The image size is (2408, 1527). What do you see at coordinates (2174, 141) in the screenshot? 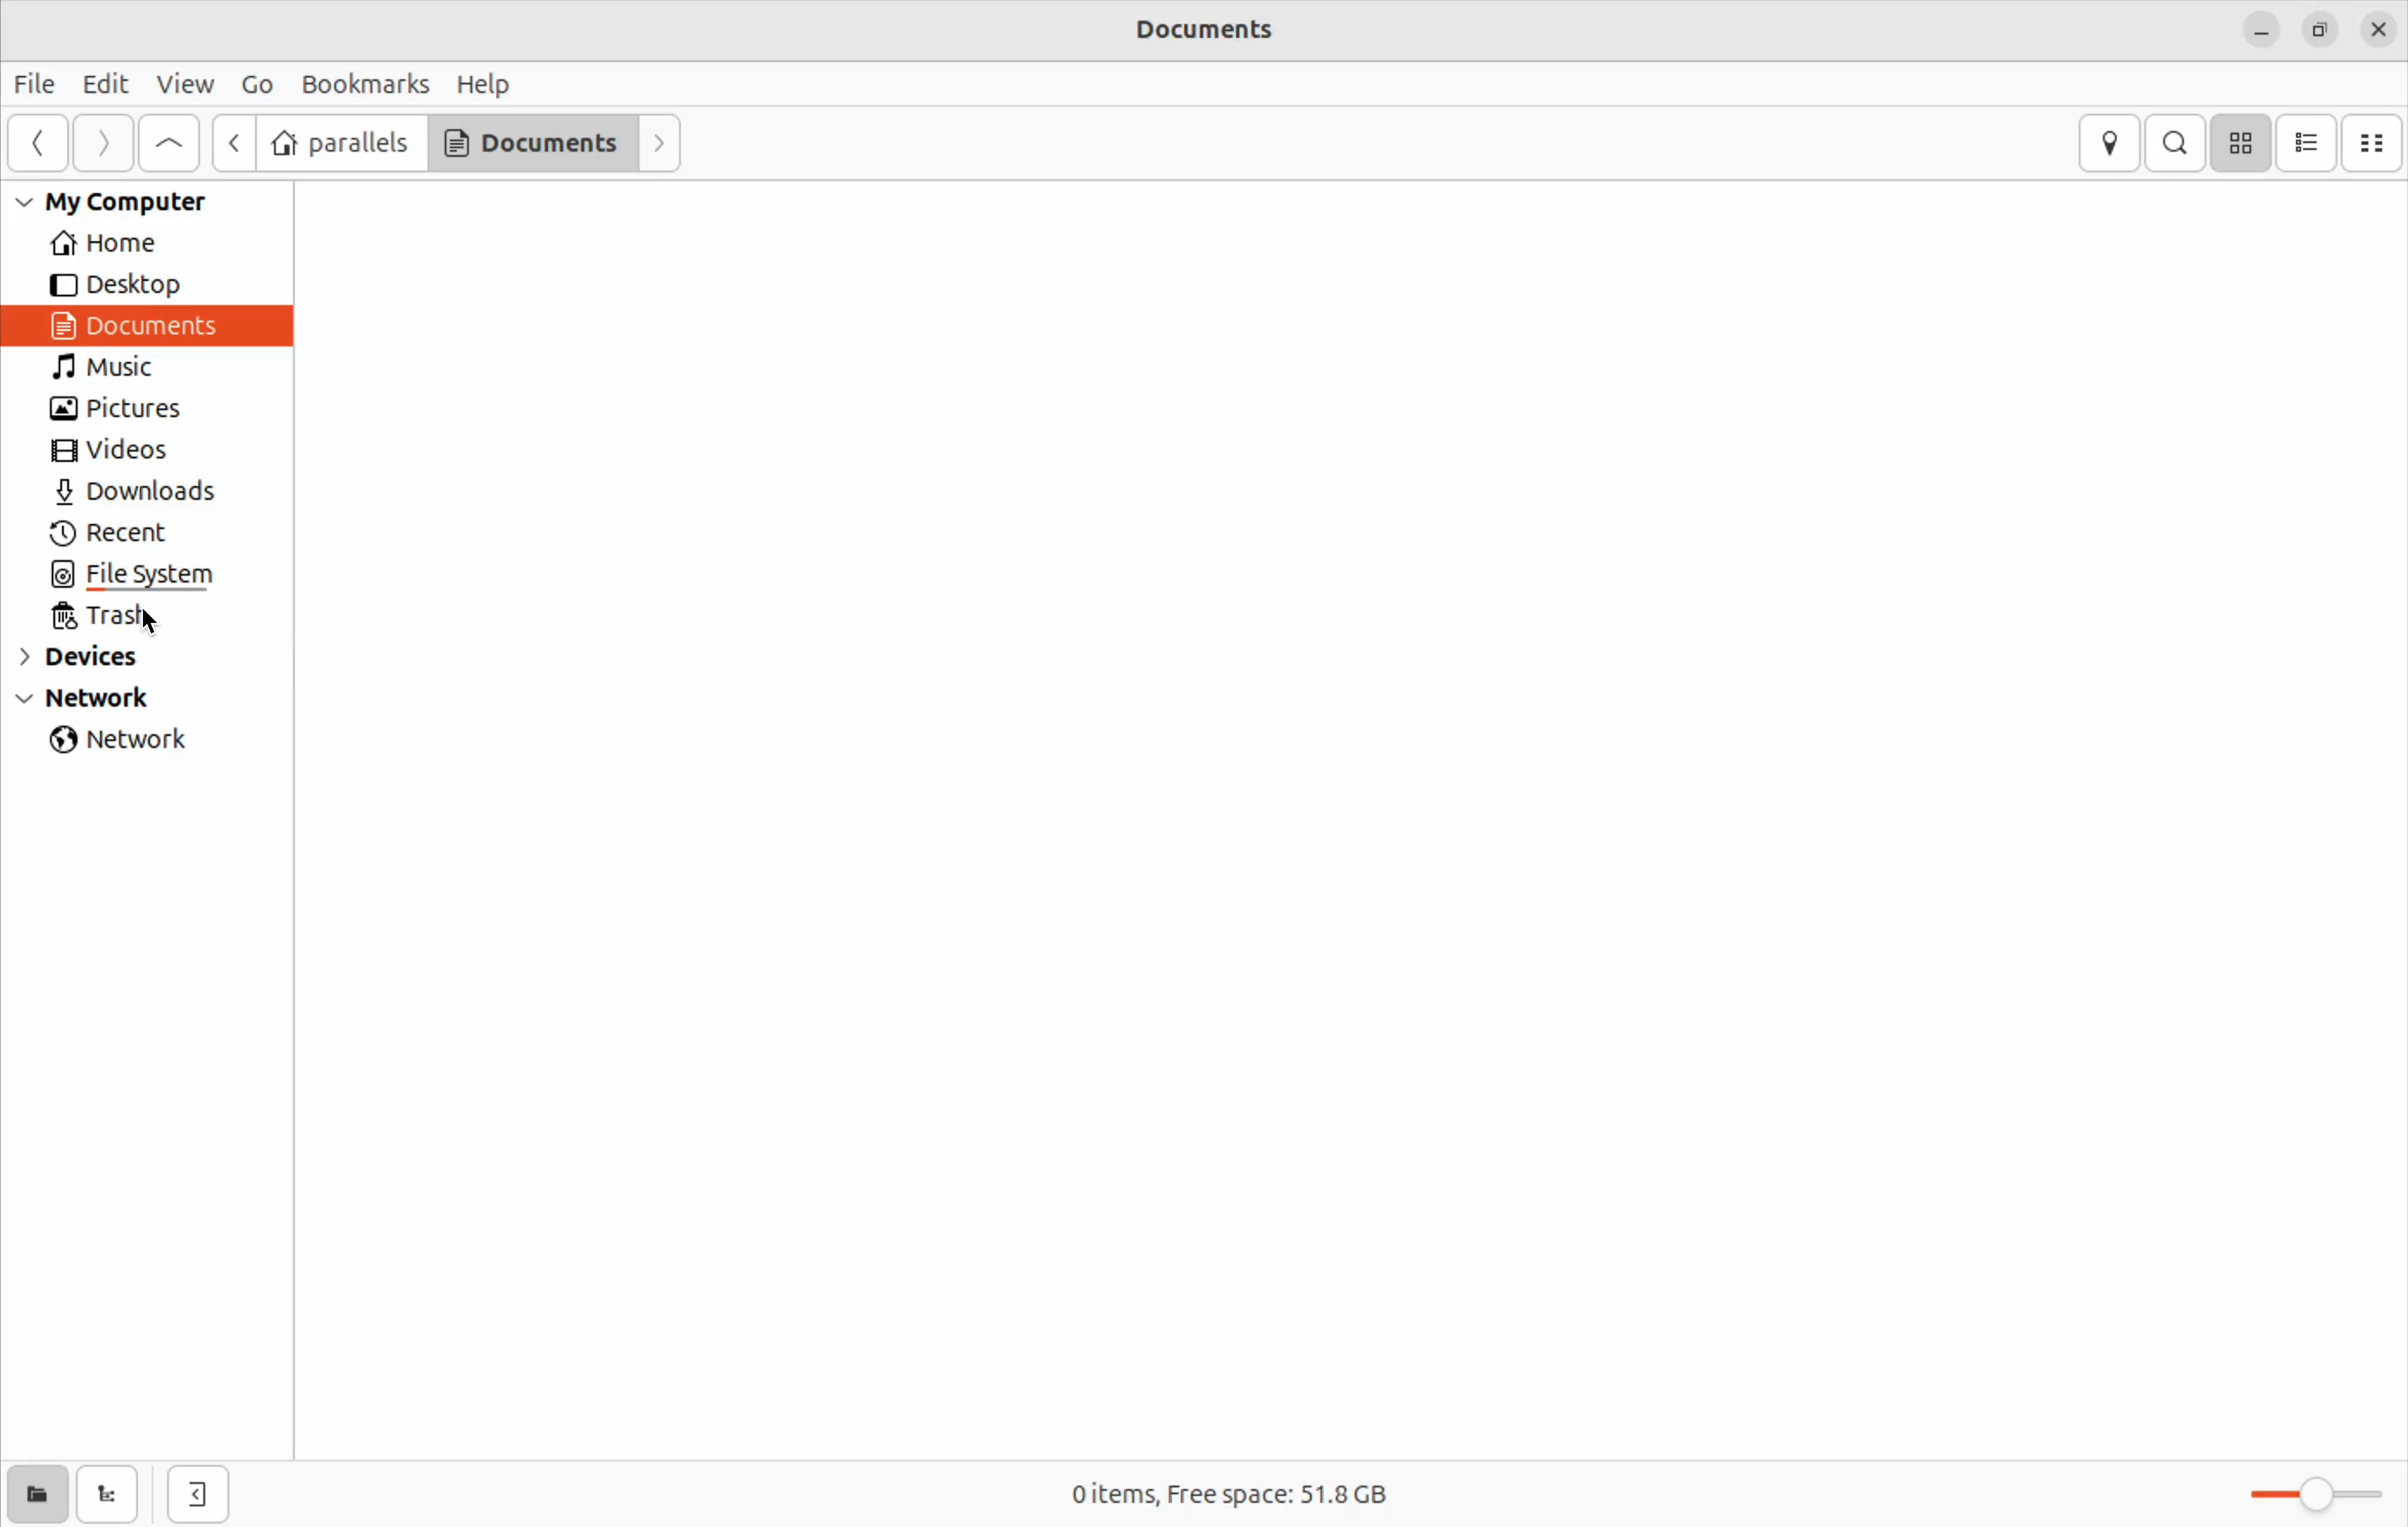
I see `search` at bounding box center [2174, 141].